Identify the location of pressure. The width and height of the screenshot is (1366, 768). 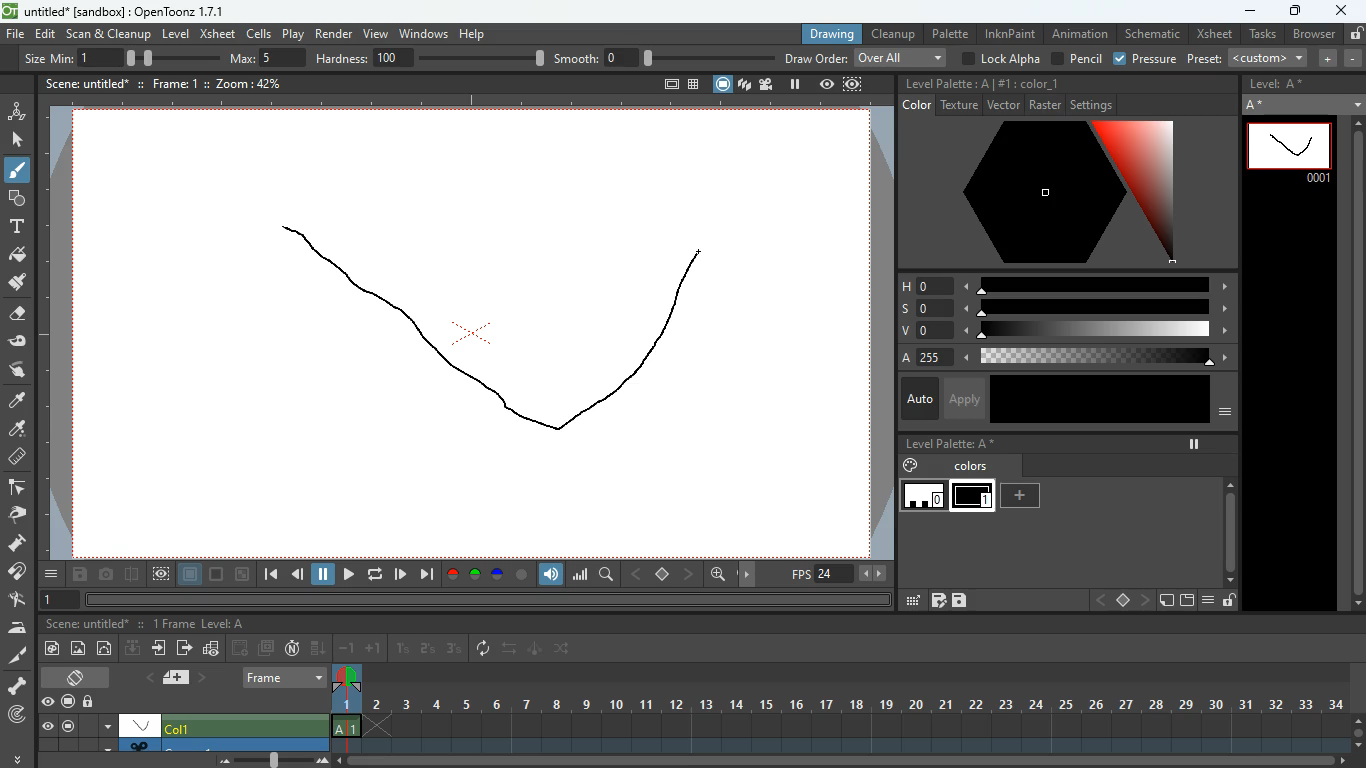
(1147, 60).